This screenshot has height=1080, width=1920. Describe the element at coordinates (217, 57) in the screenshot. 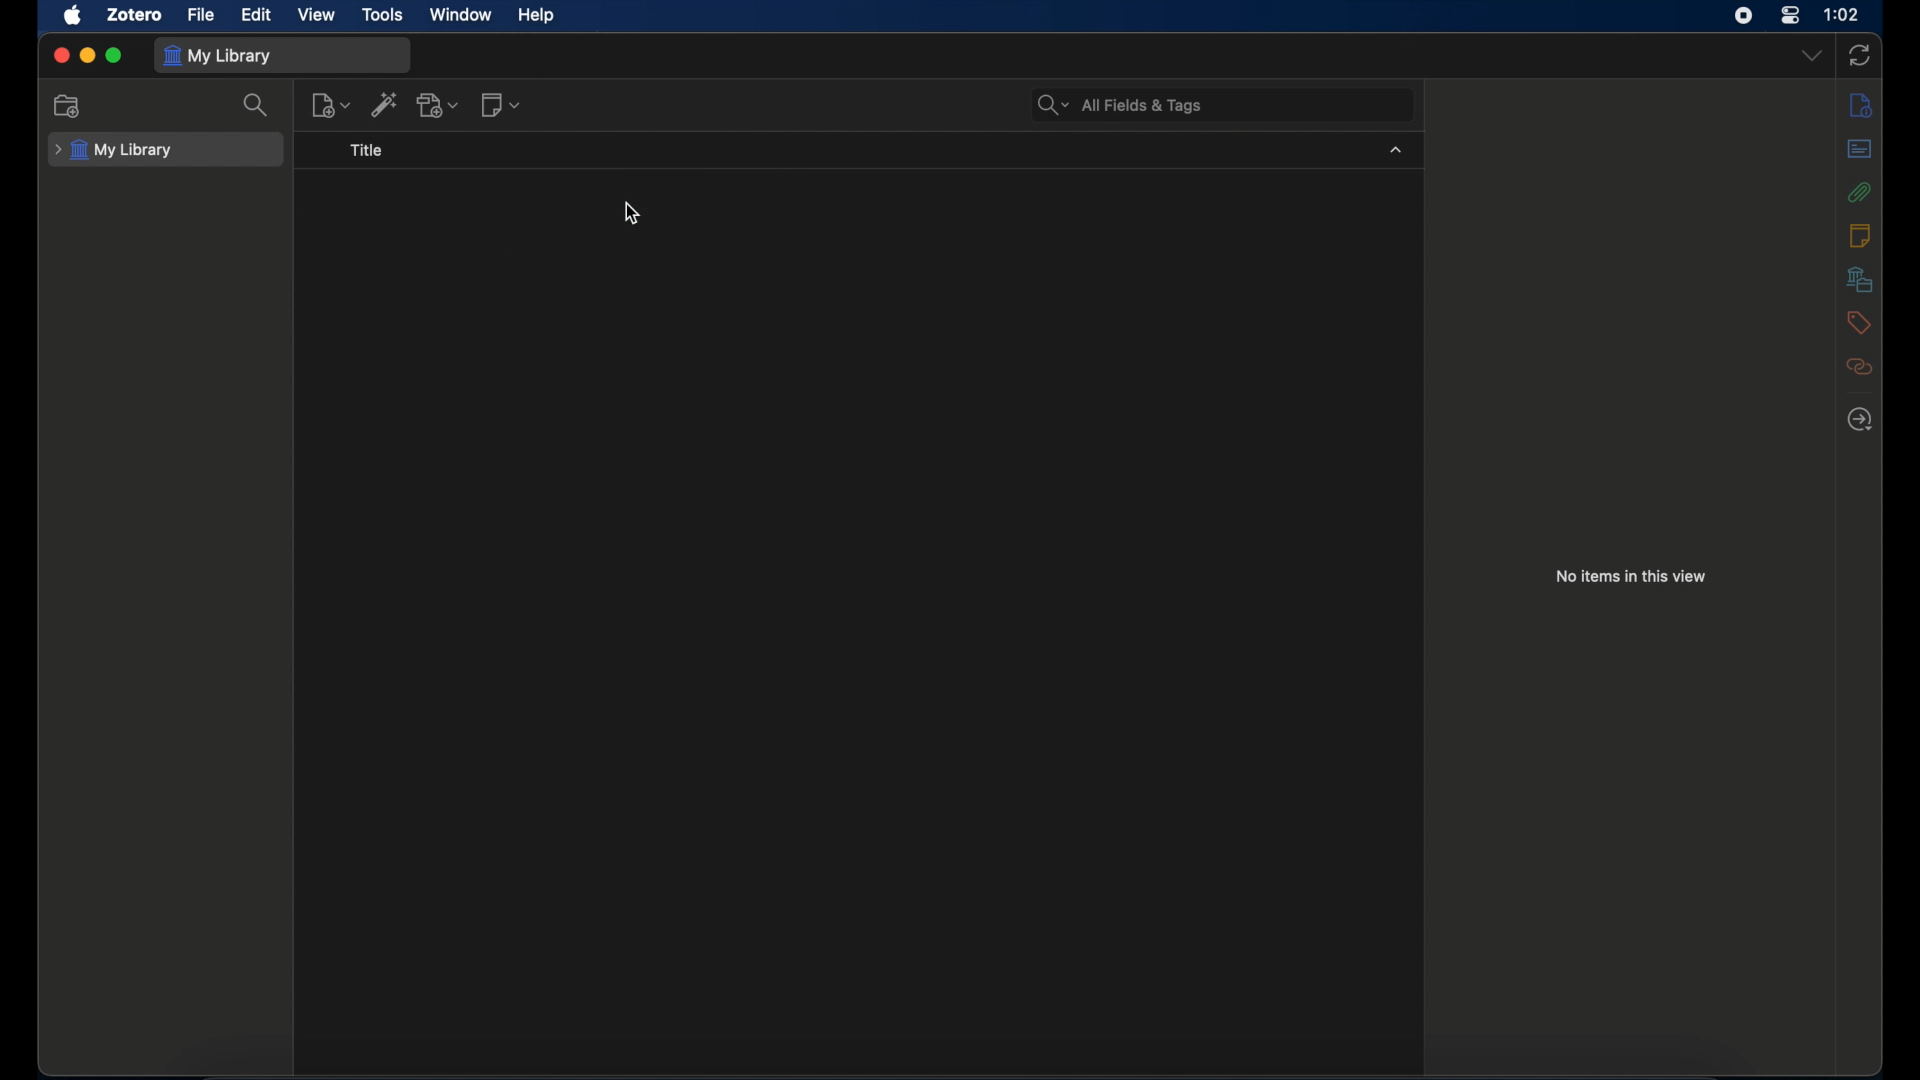

I see `my library` at that location.